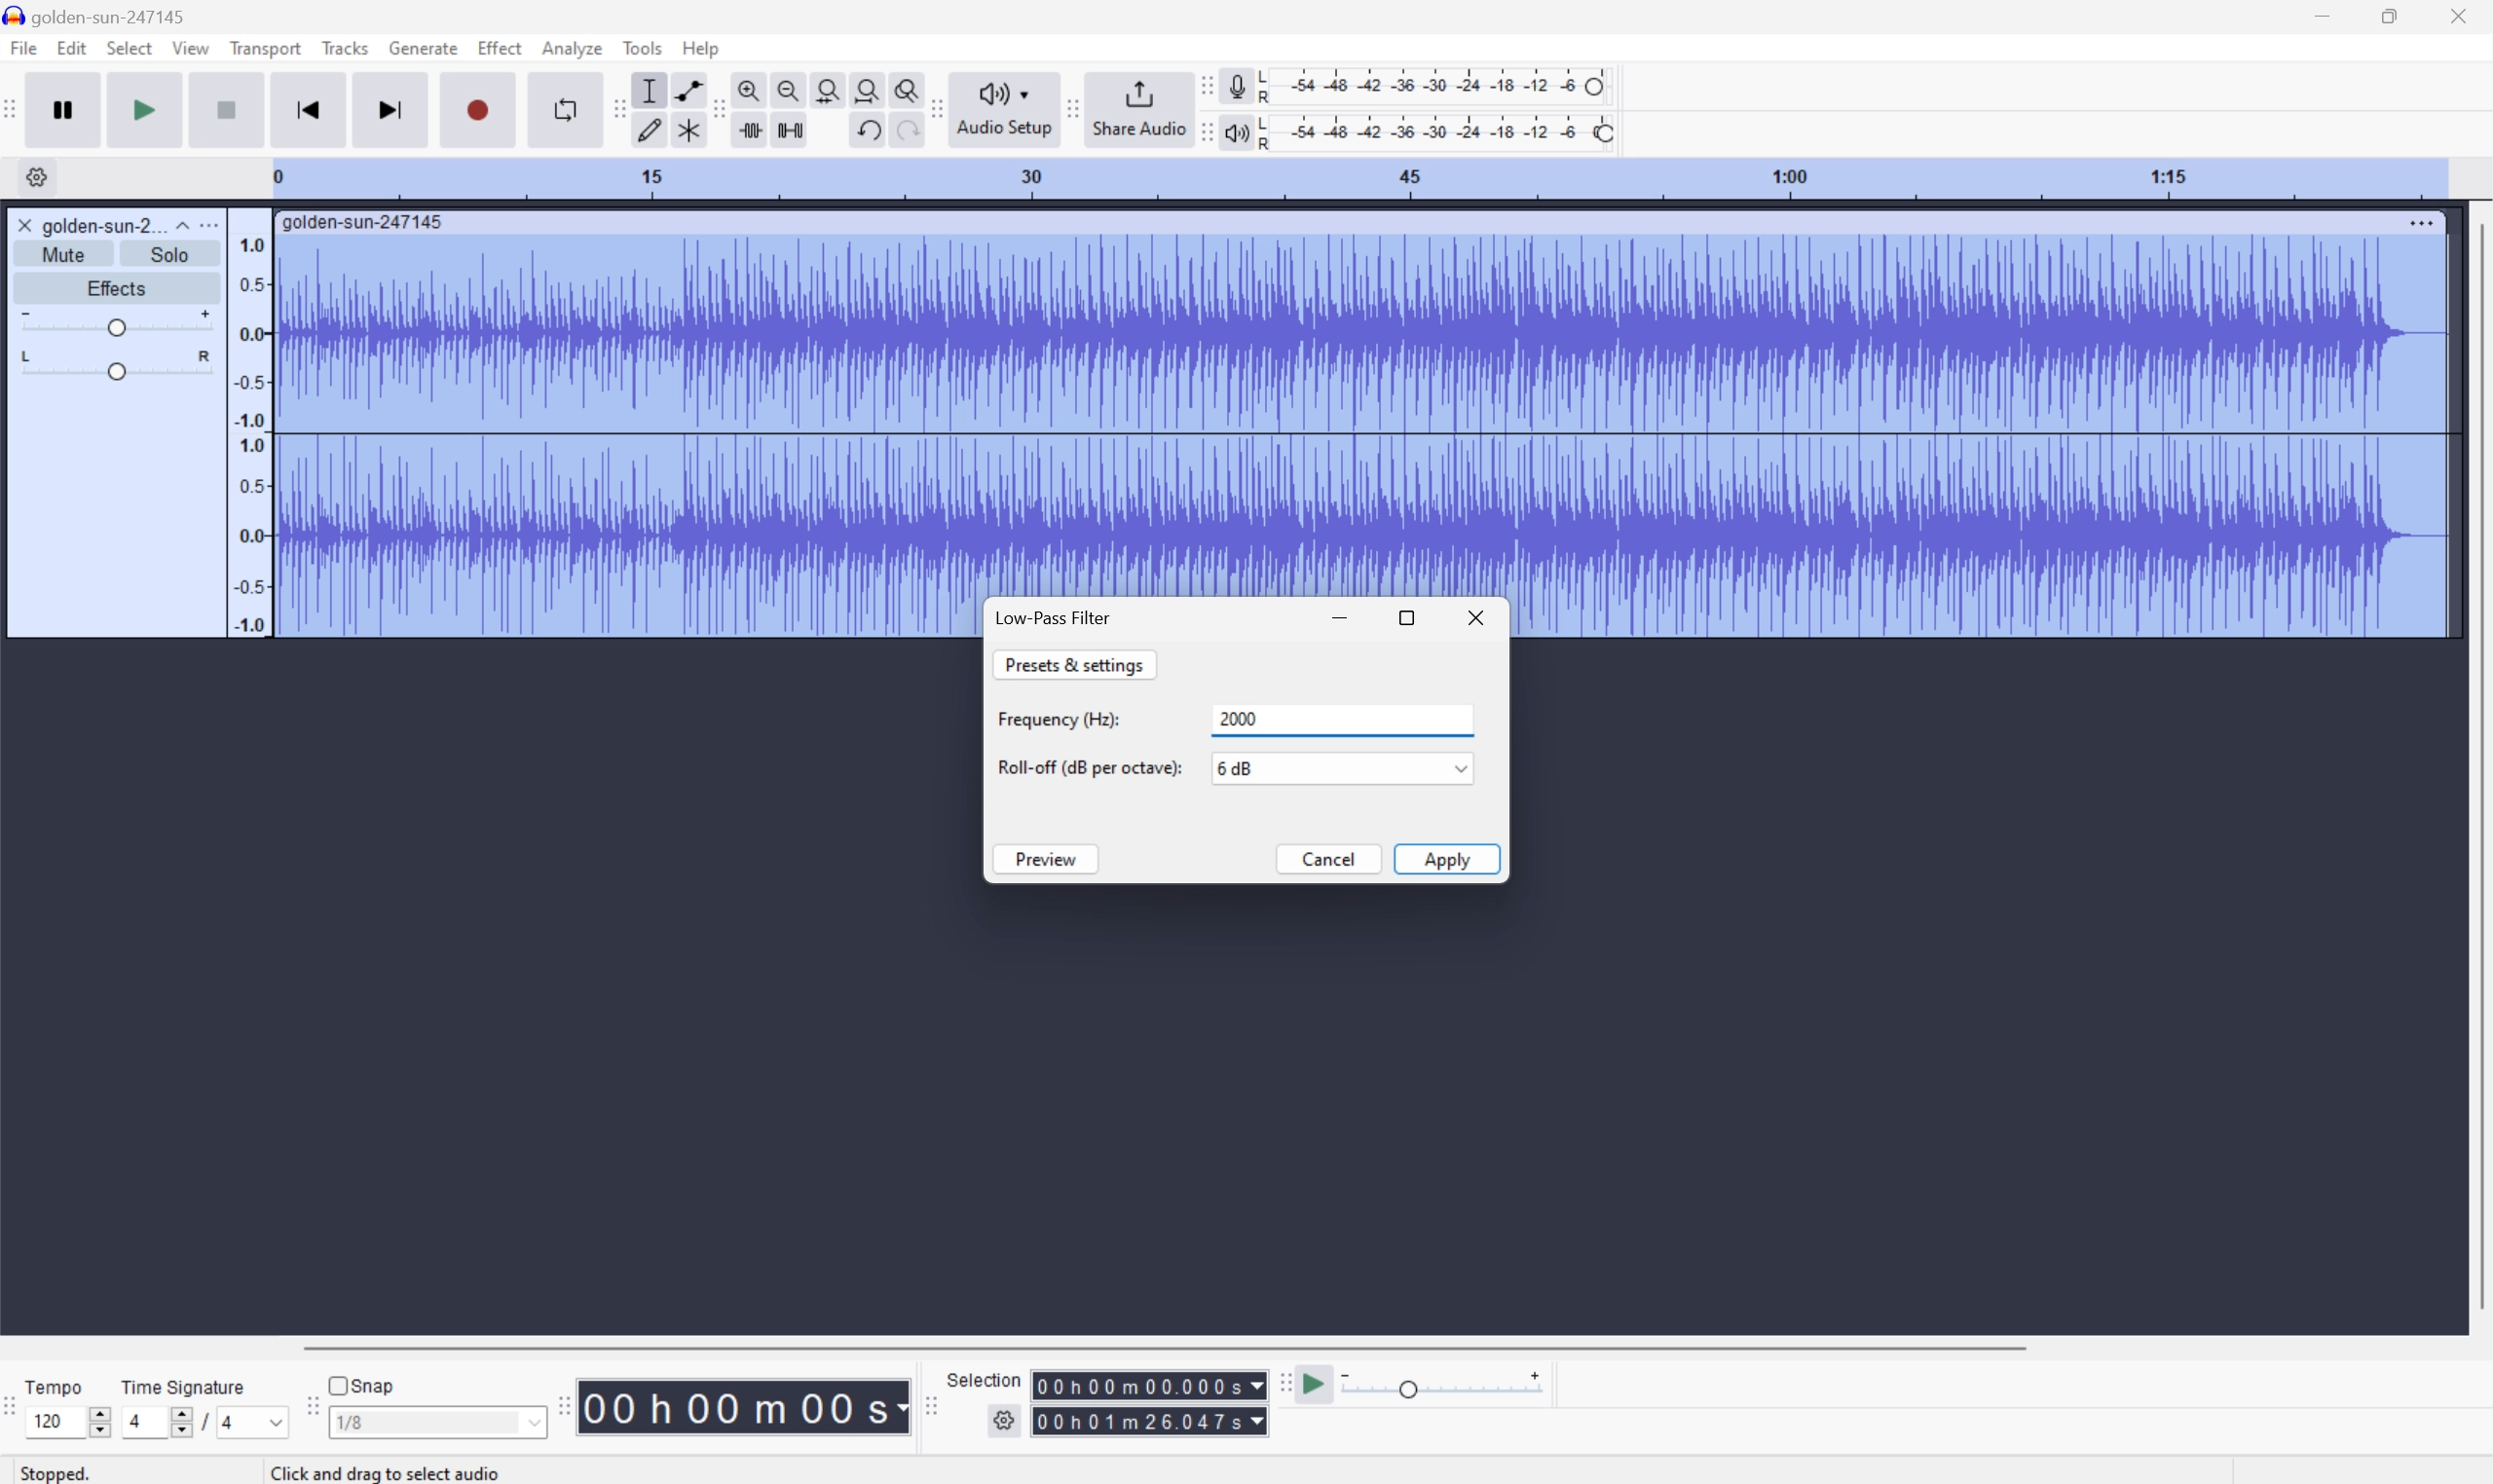 The image size is (2493, 1484). I want to click on Zoom out, so click(789, 87).